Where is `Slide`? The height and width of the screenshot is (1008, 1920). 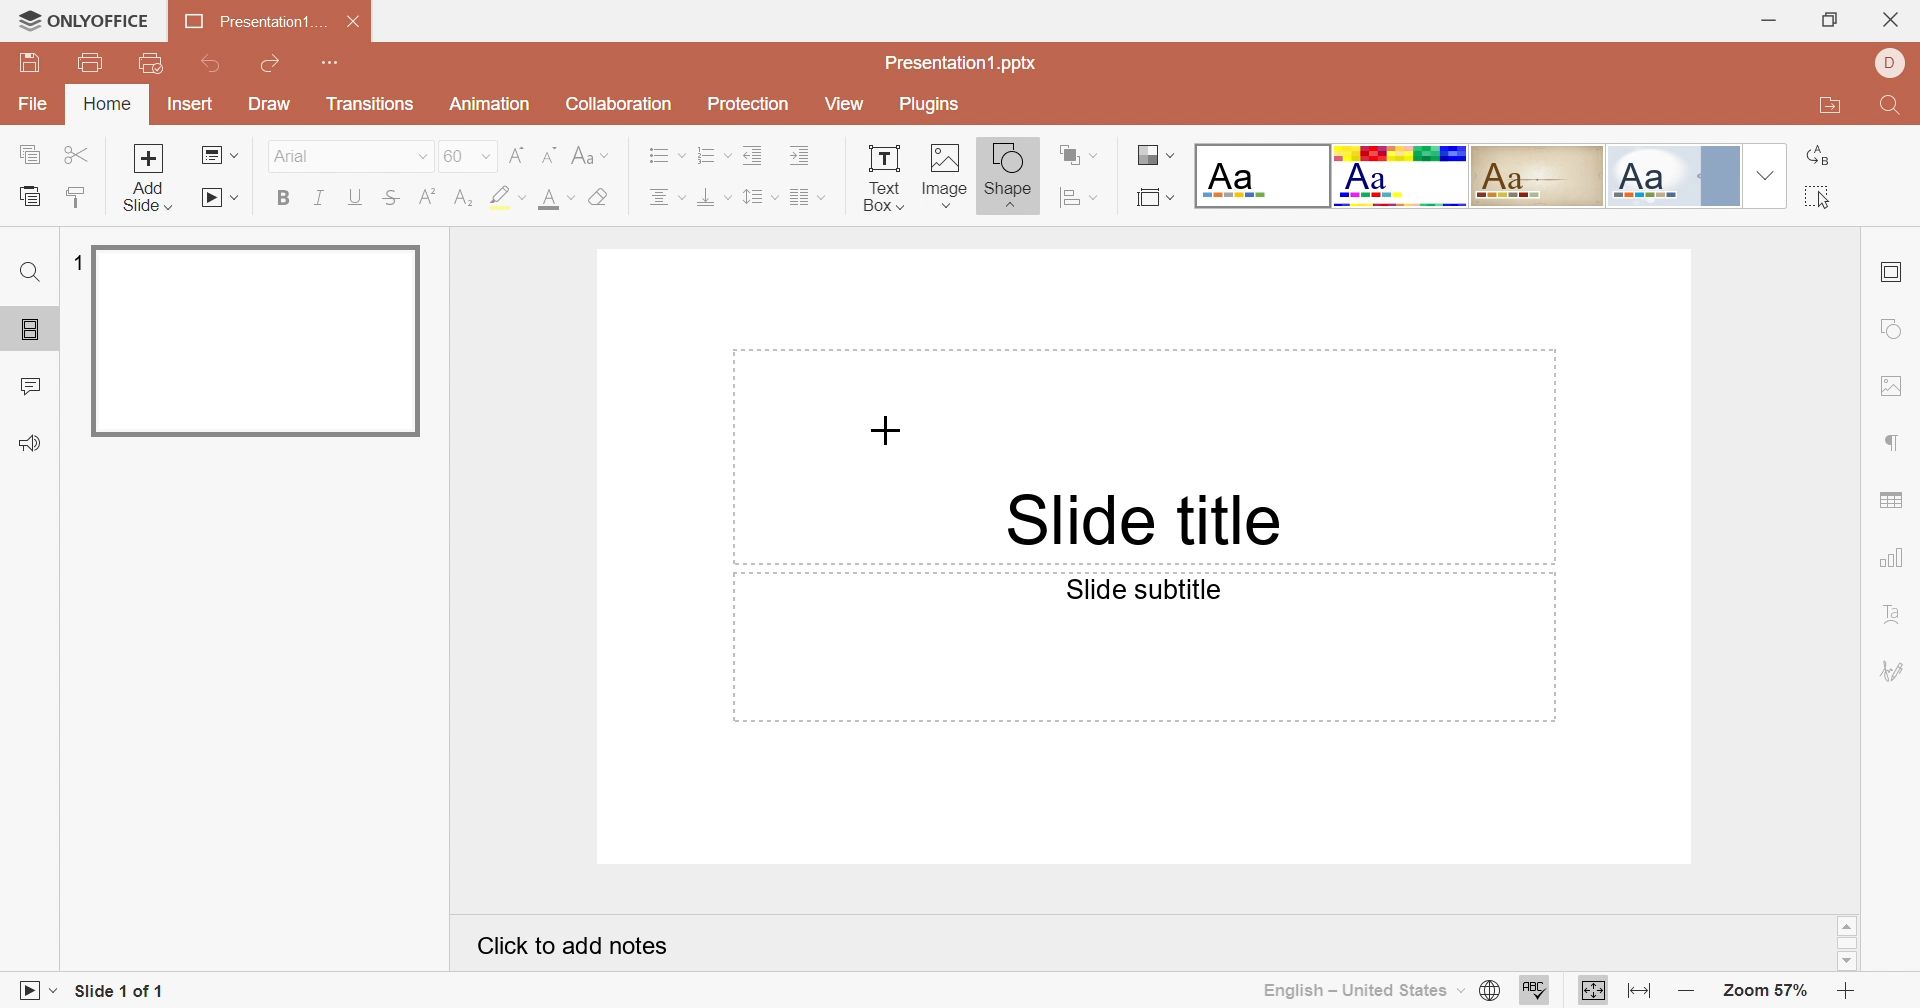 Slide is located at coordinates (258, 341).